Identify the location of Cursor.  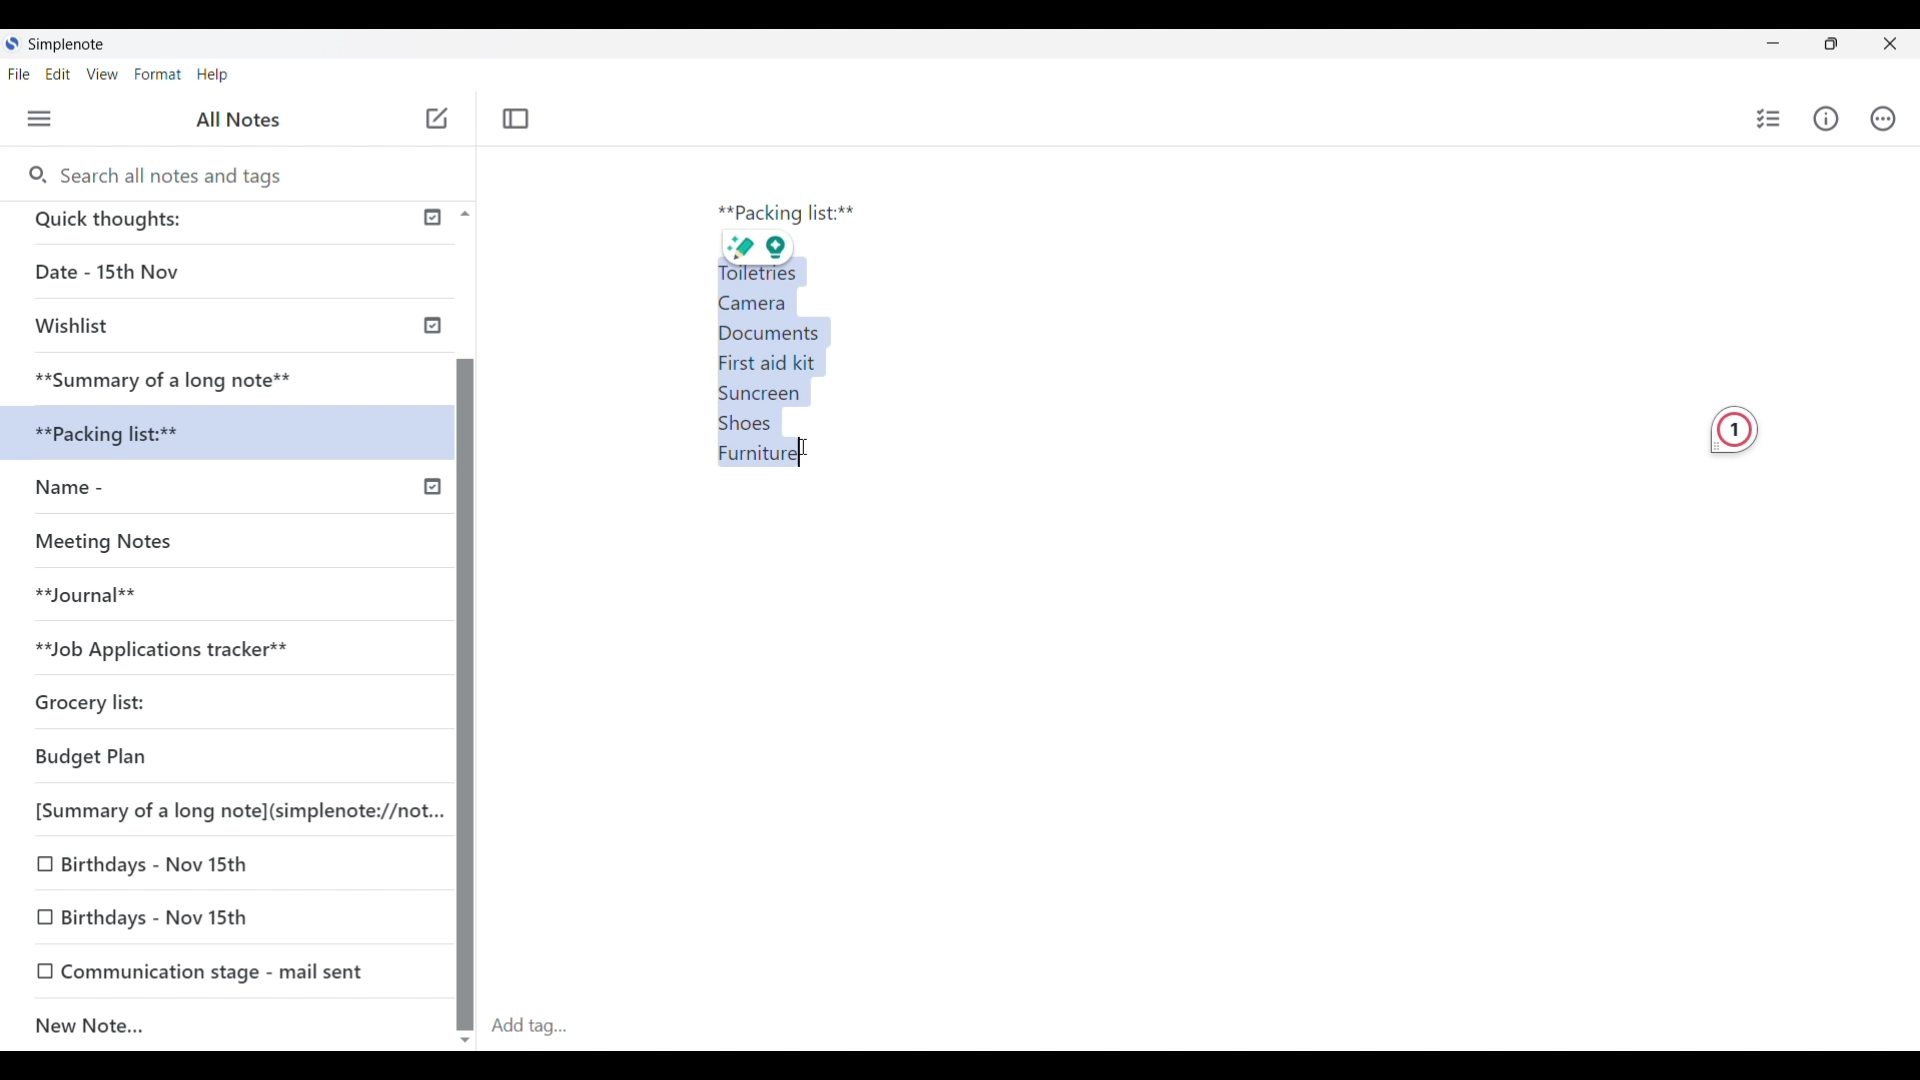
(820, 453).